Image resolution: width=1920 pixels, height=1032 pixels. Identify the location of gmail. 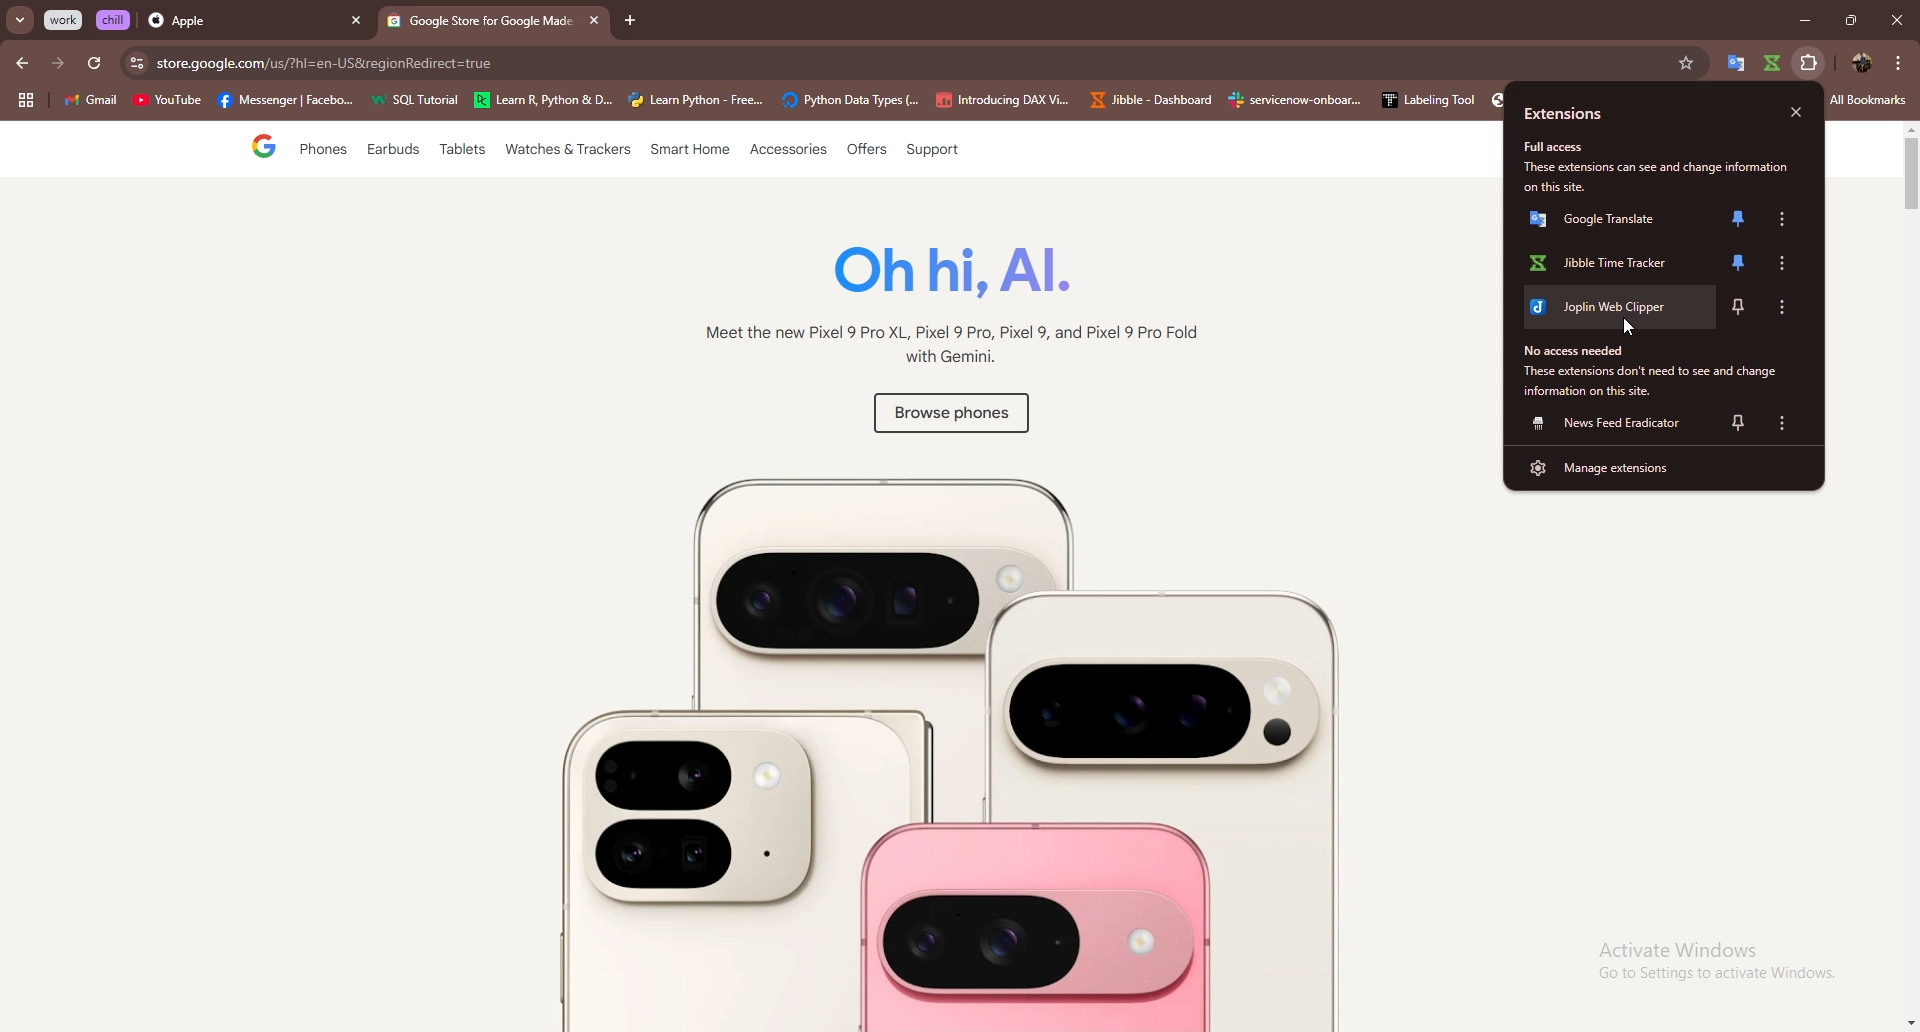
(90, 102).